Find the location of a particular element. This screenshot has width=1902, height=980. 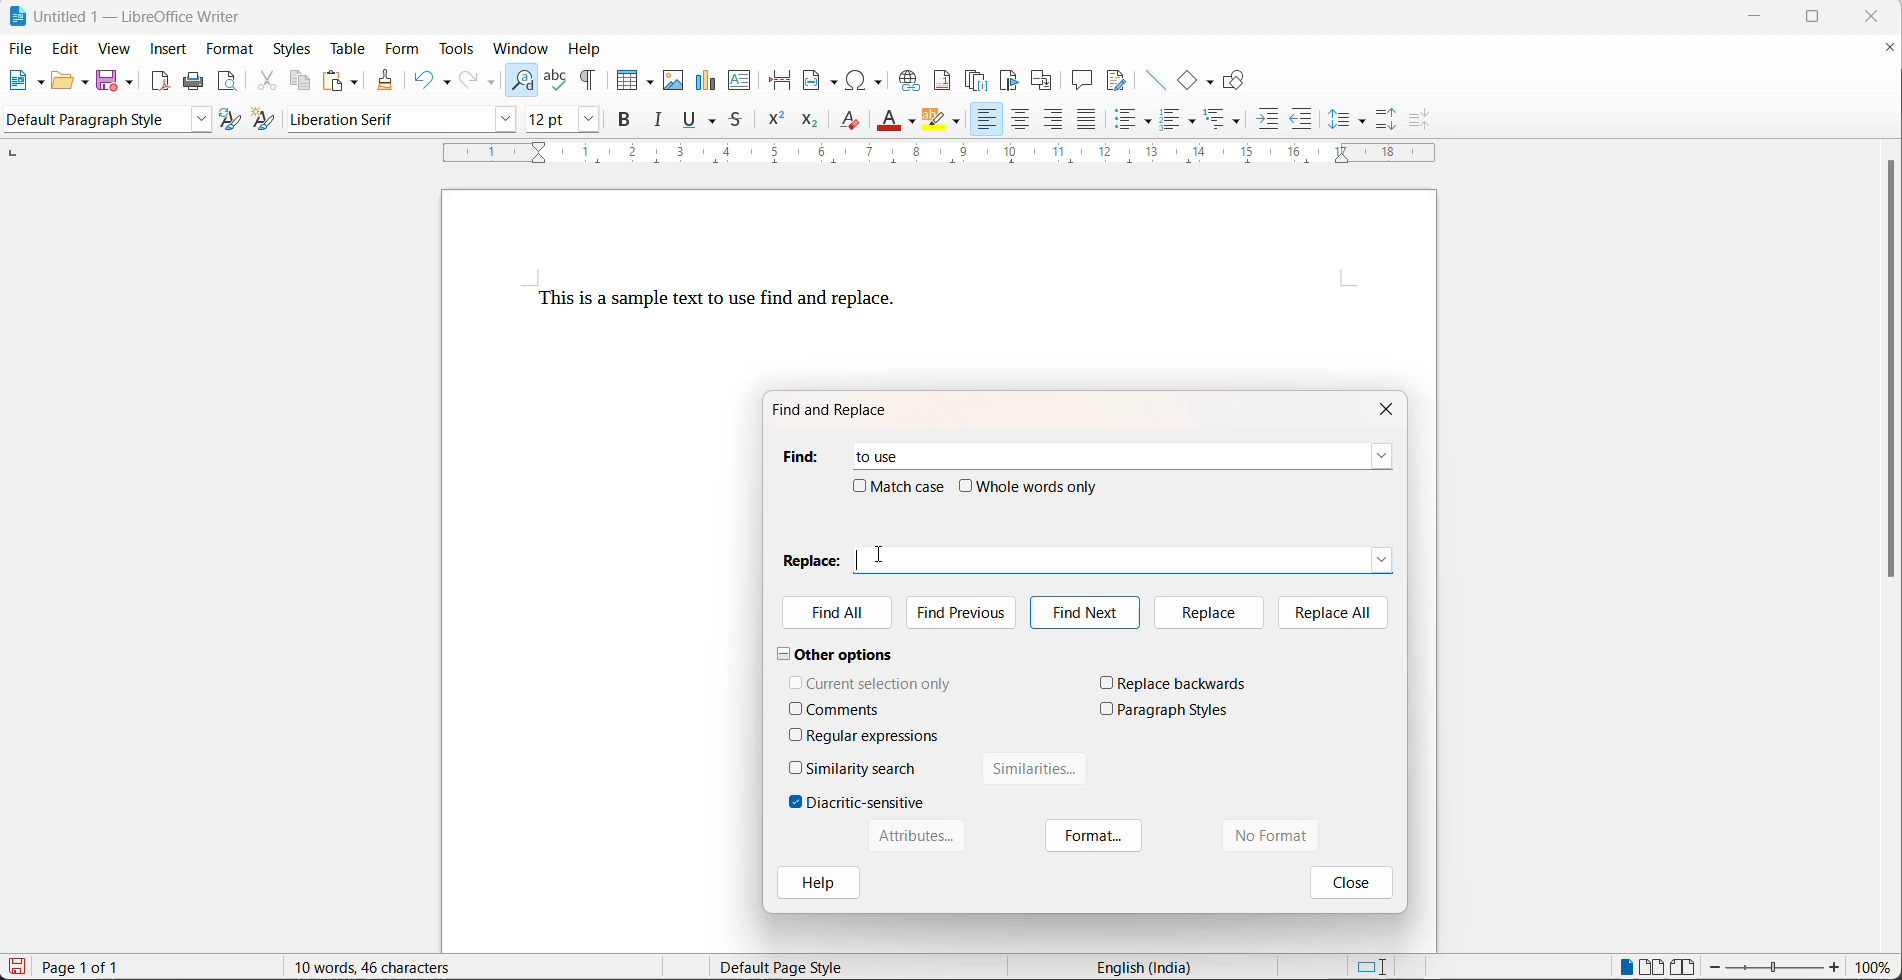

undo is located at coordinates (423, 78).